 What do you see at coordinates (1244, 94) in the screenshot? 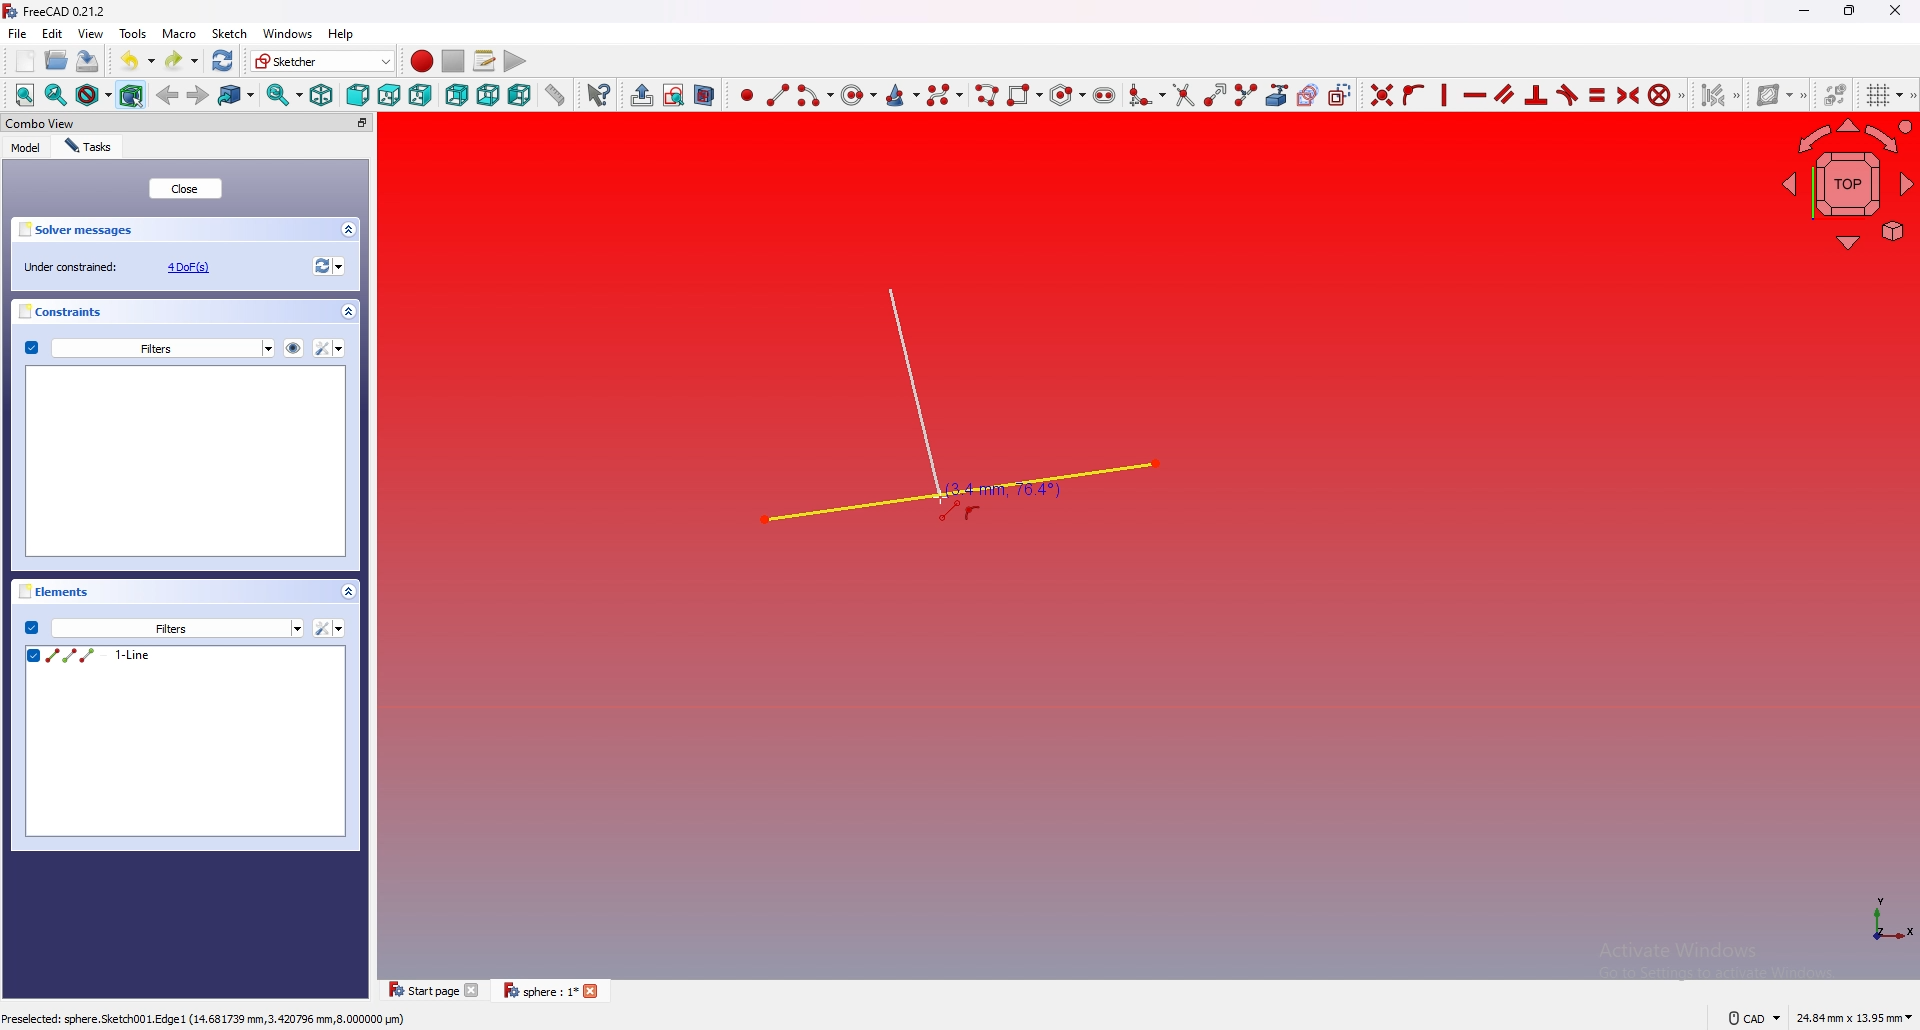
I see `Split edge` at bounding box center [1244, 94].